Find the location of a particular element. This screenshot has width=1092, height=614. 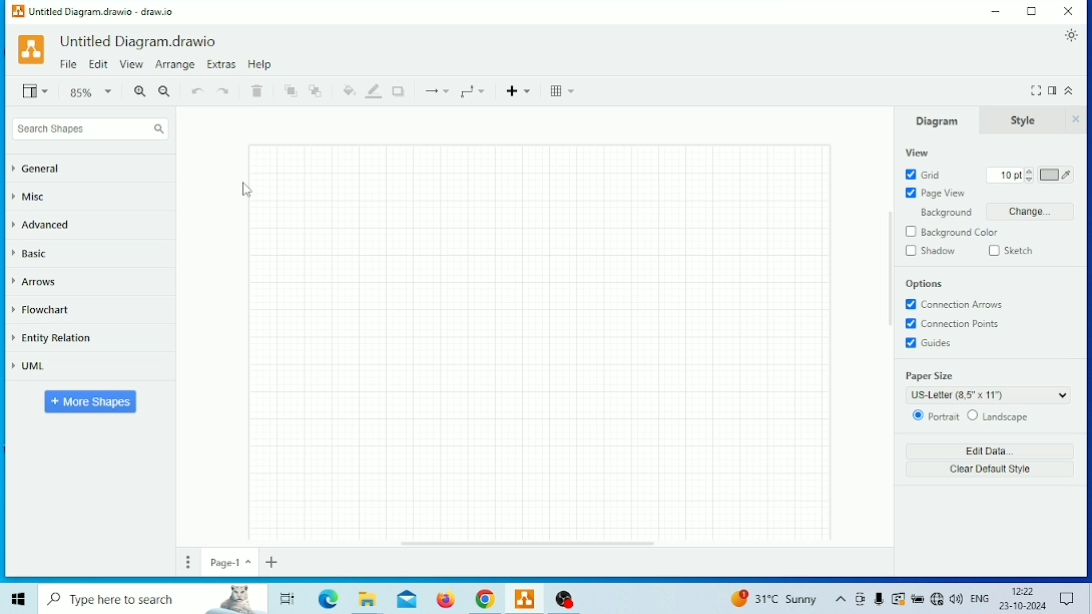

Connection is located at coordinates (436, 91).